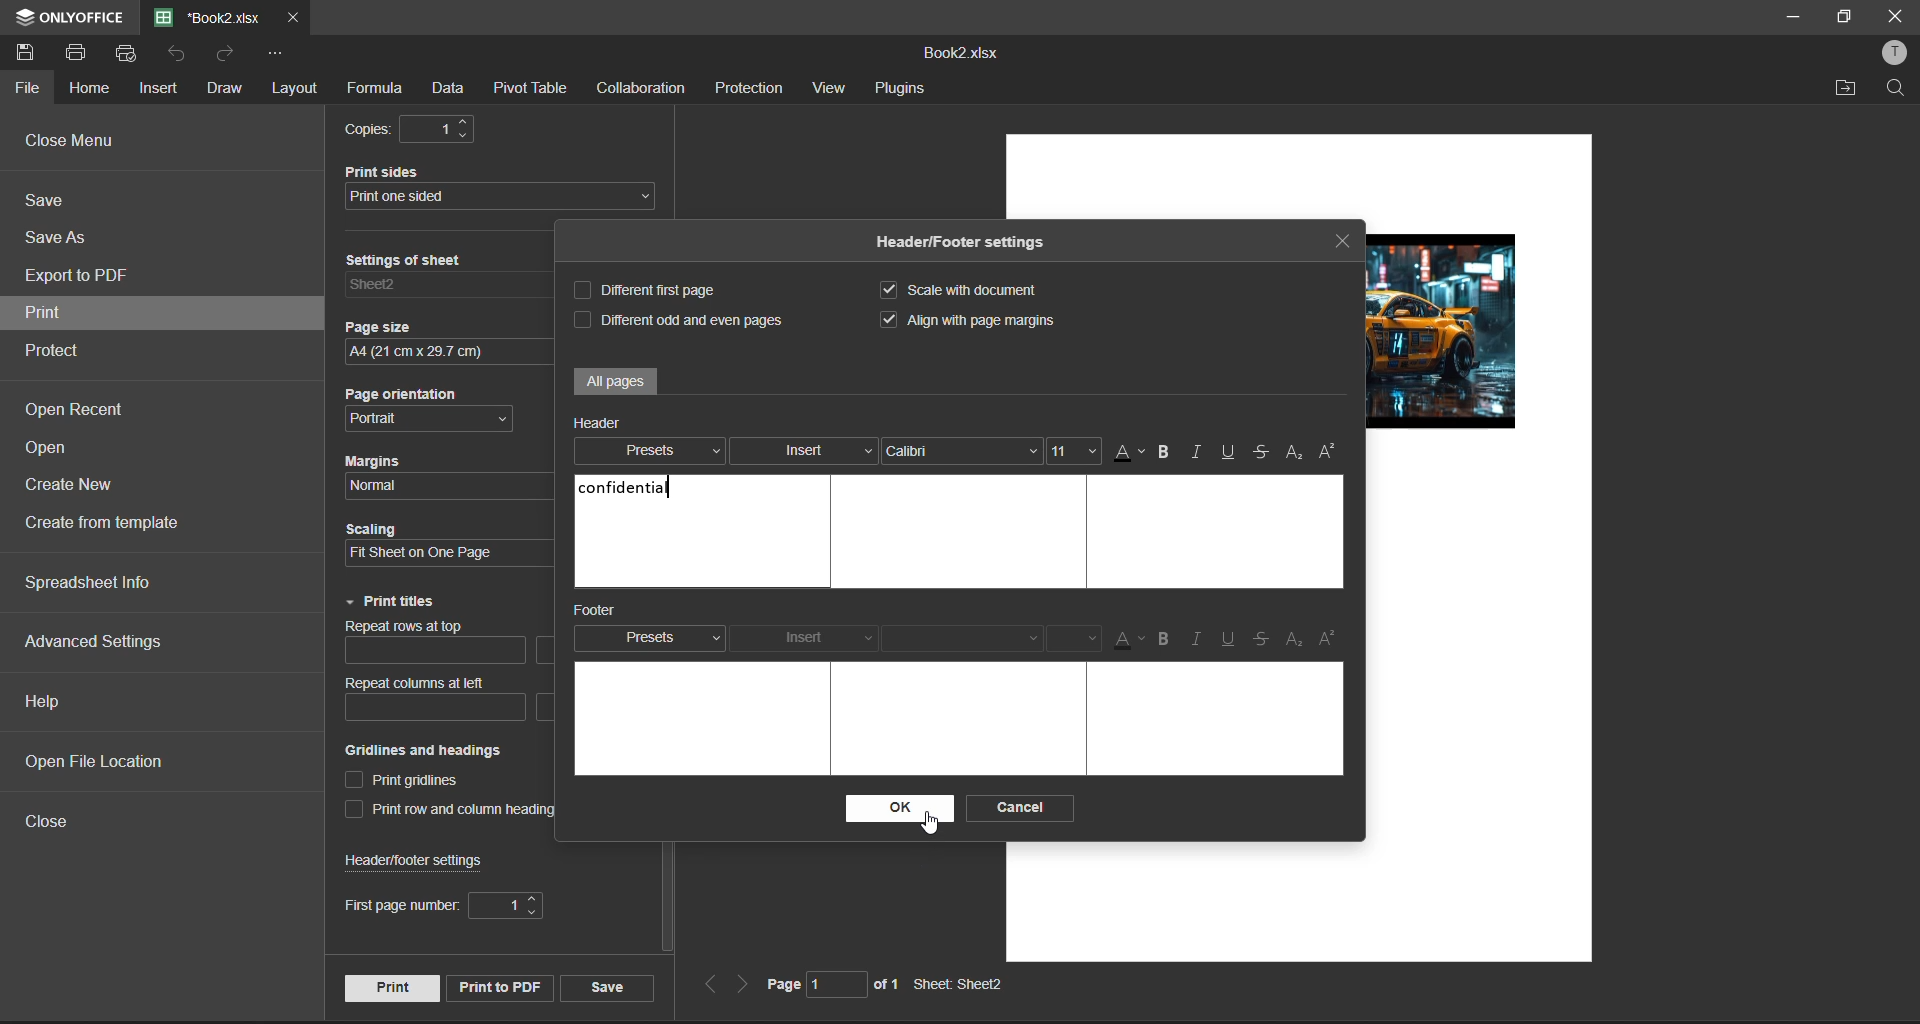 The width and height of the screenshot is (1920, 1024). What do you see at coordinates (56, 826) in the screenshot?
I see `close` at bounding box center [56, 826].